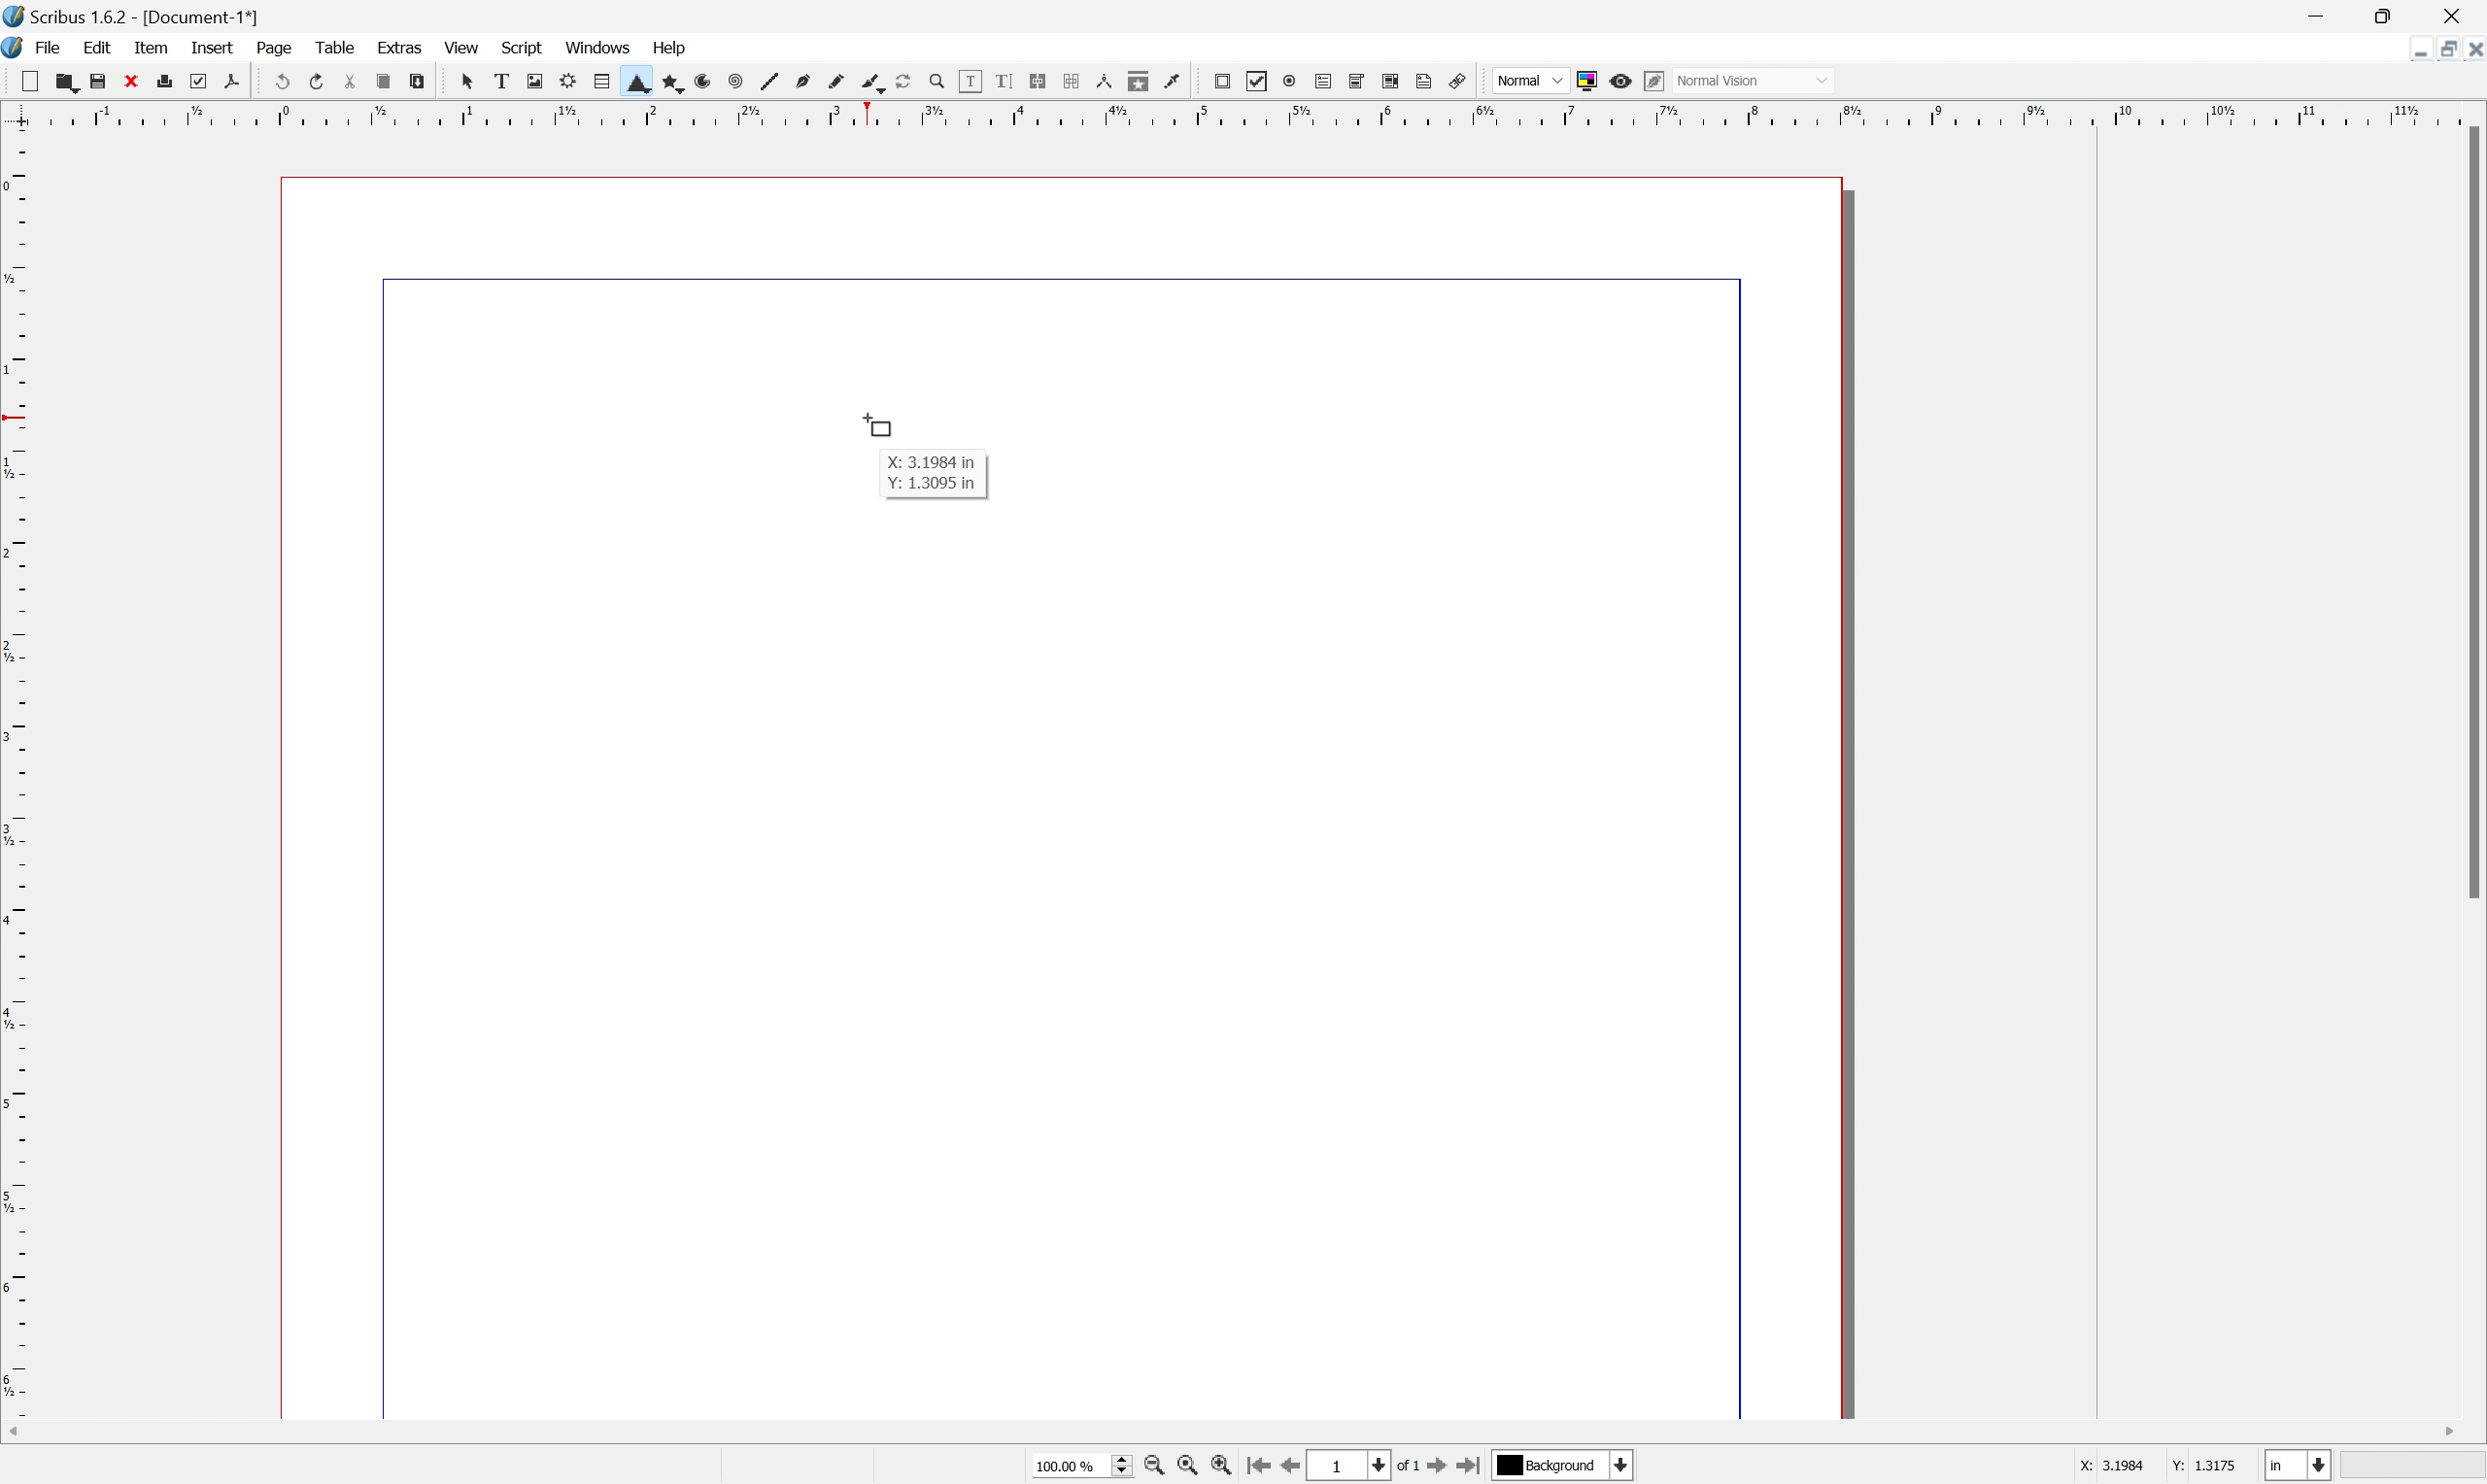  I want to click on Y: 1.3175, so click(2209, 1466).